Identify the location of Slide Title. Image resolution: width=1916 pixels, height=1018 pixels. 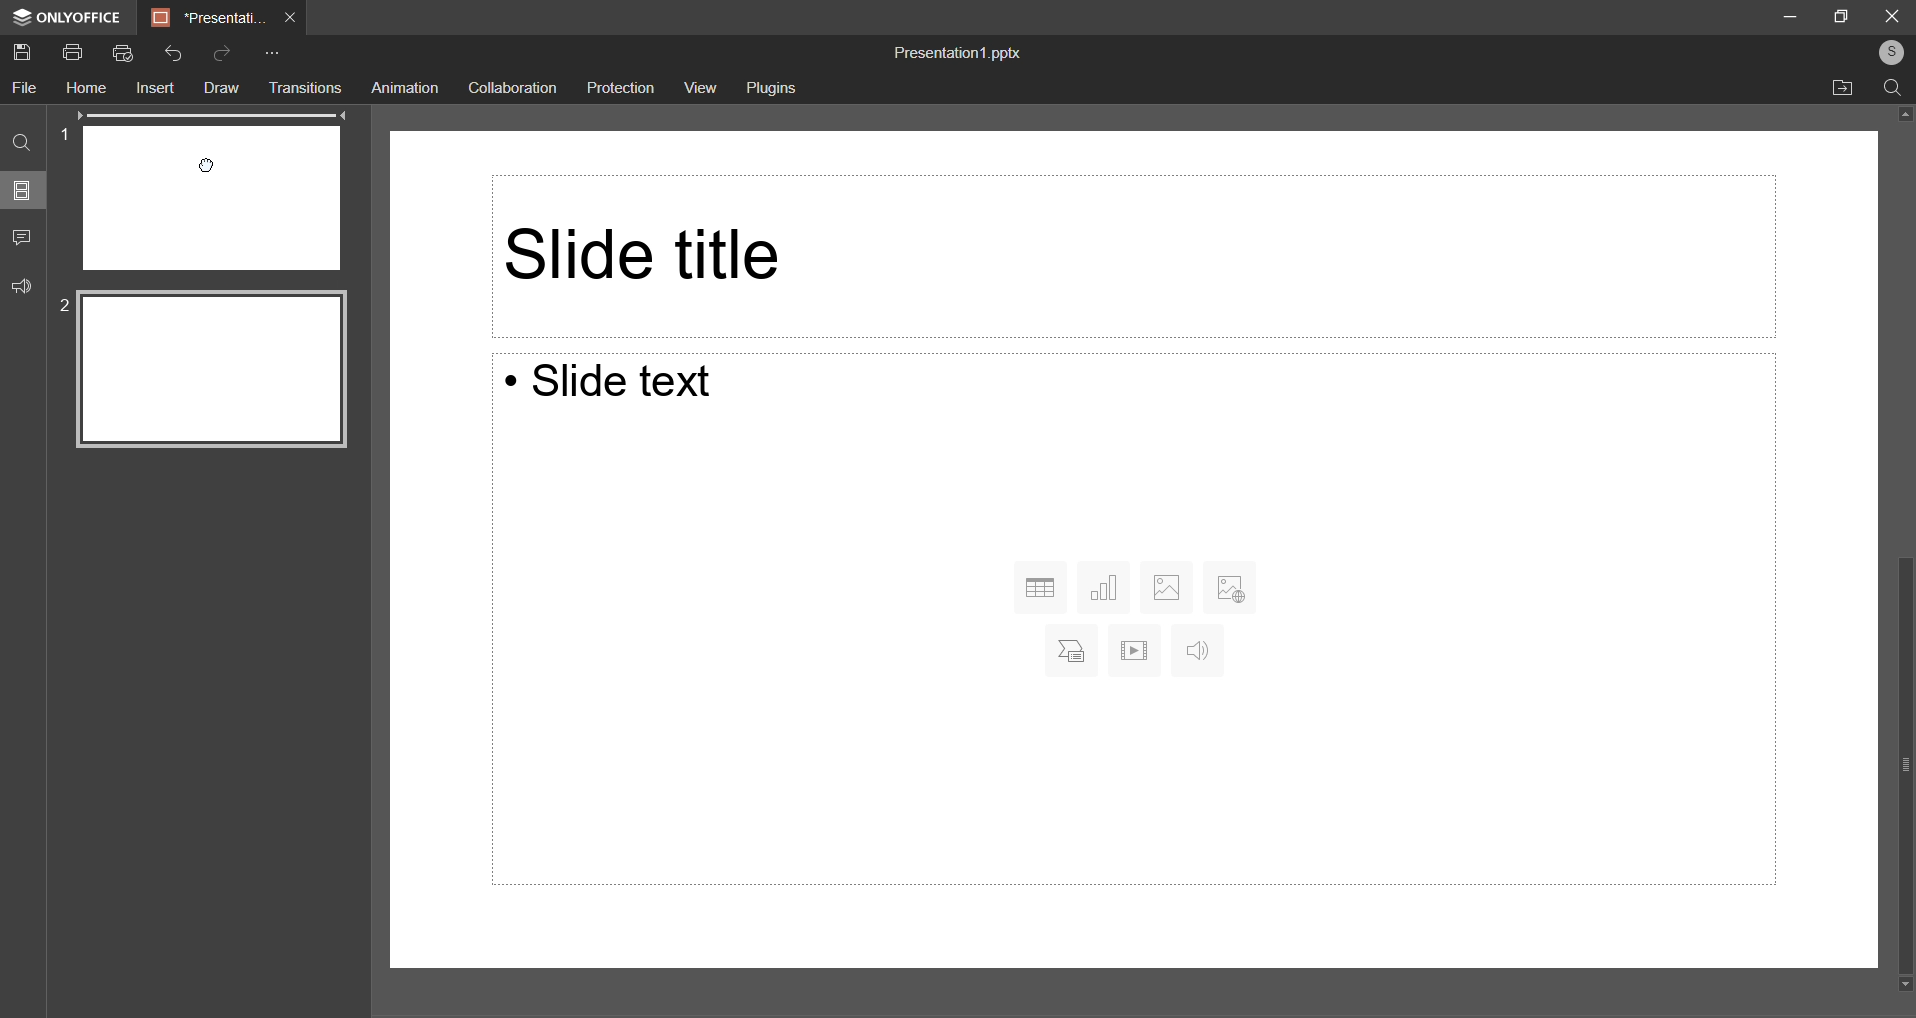
(1125, 254).